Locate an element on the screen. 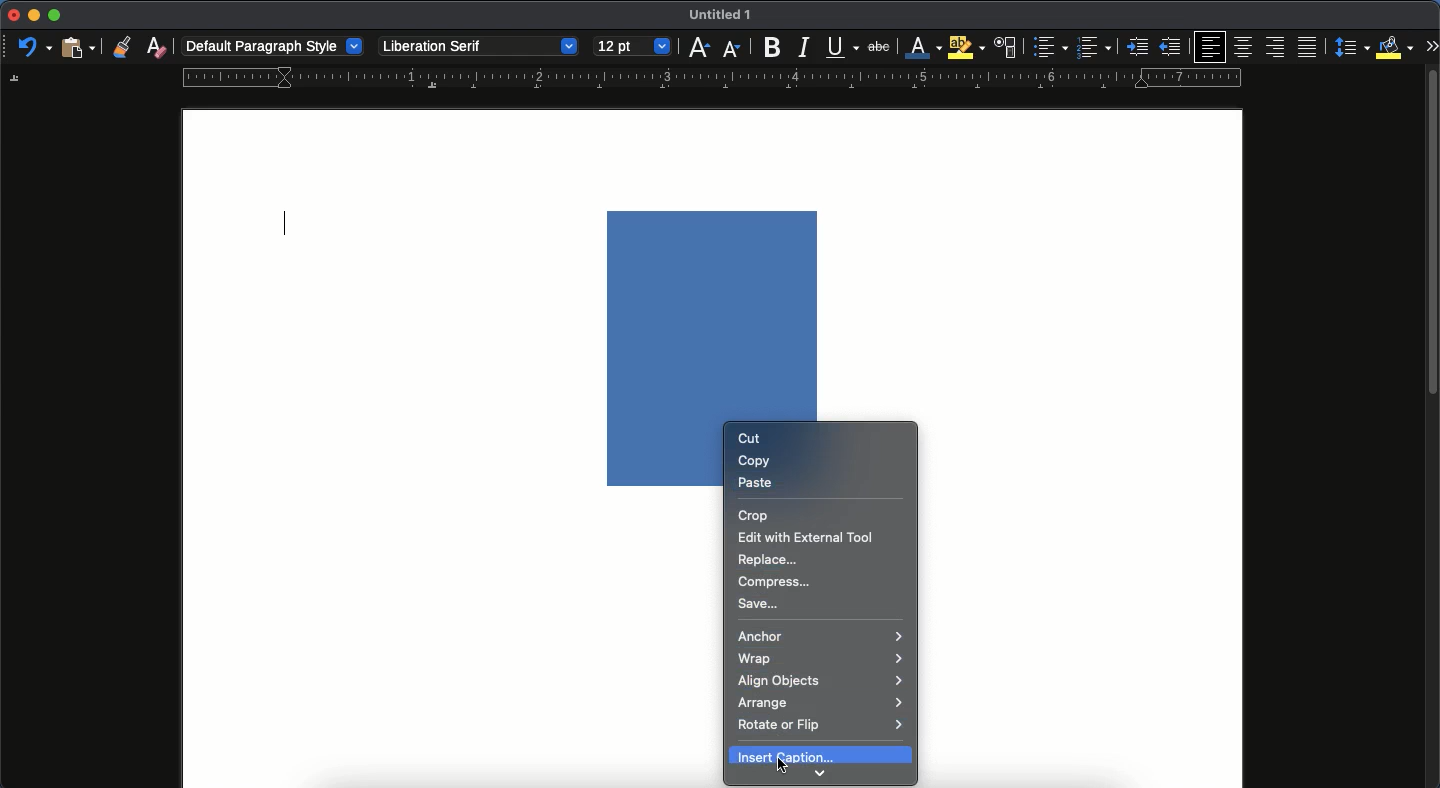  default paragraph style is located at coordinates (272, 47).